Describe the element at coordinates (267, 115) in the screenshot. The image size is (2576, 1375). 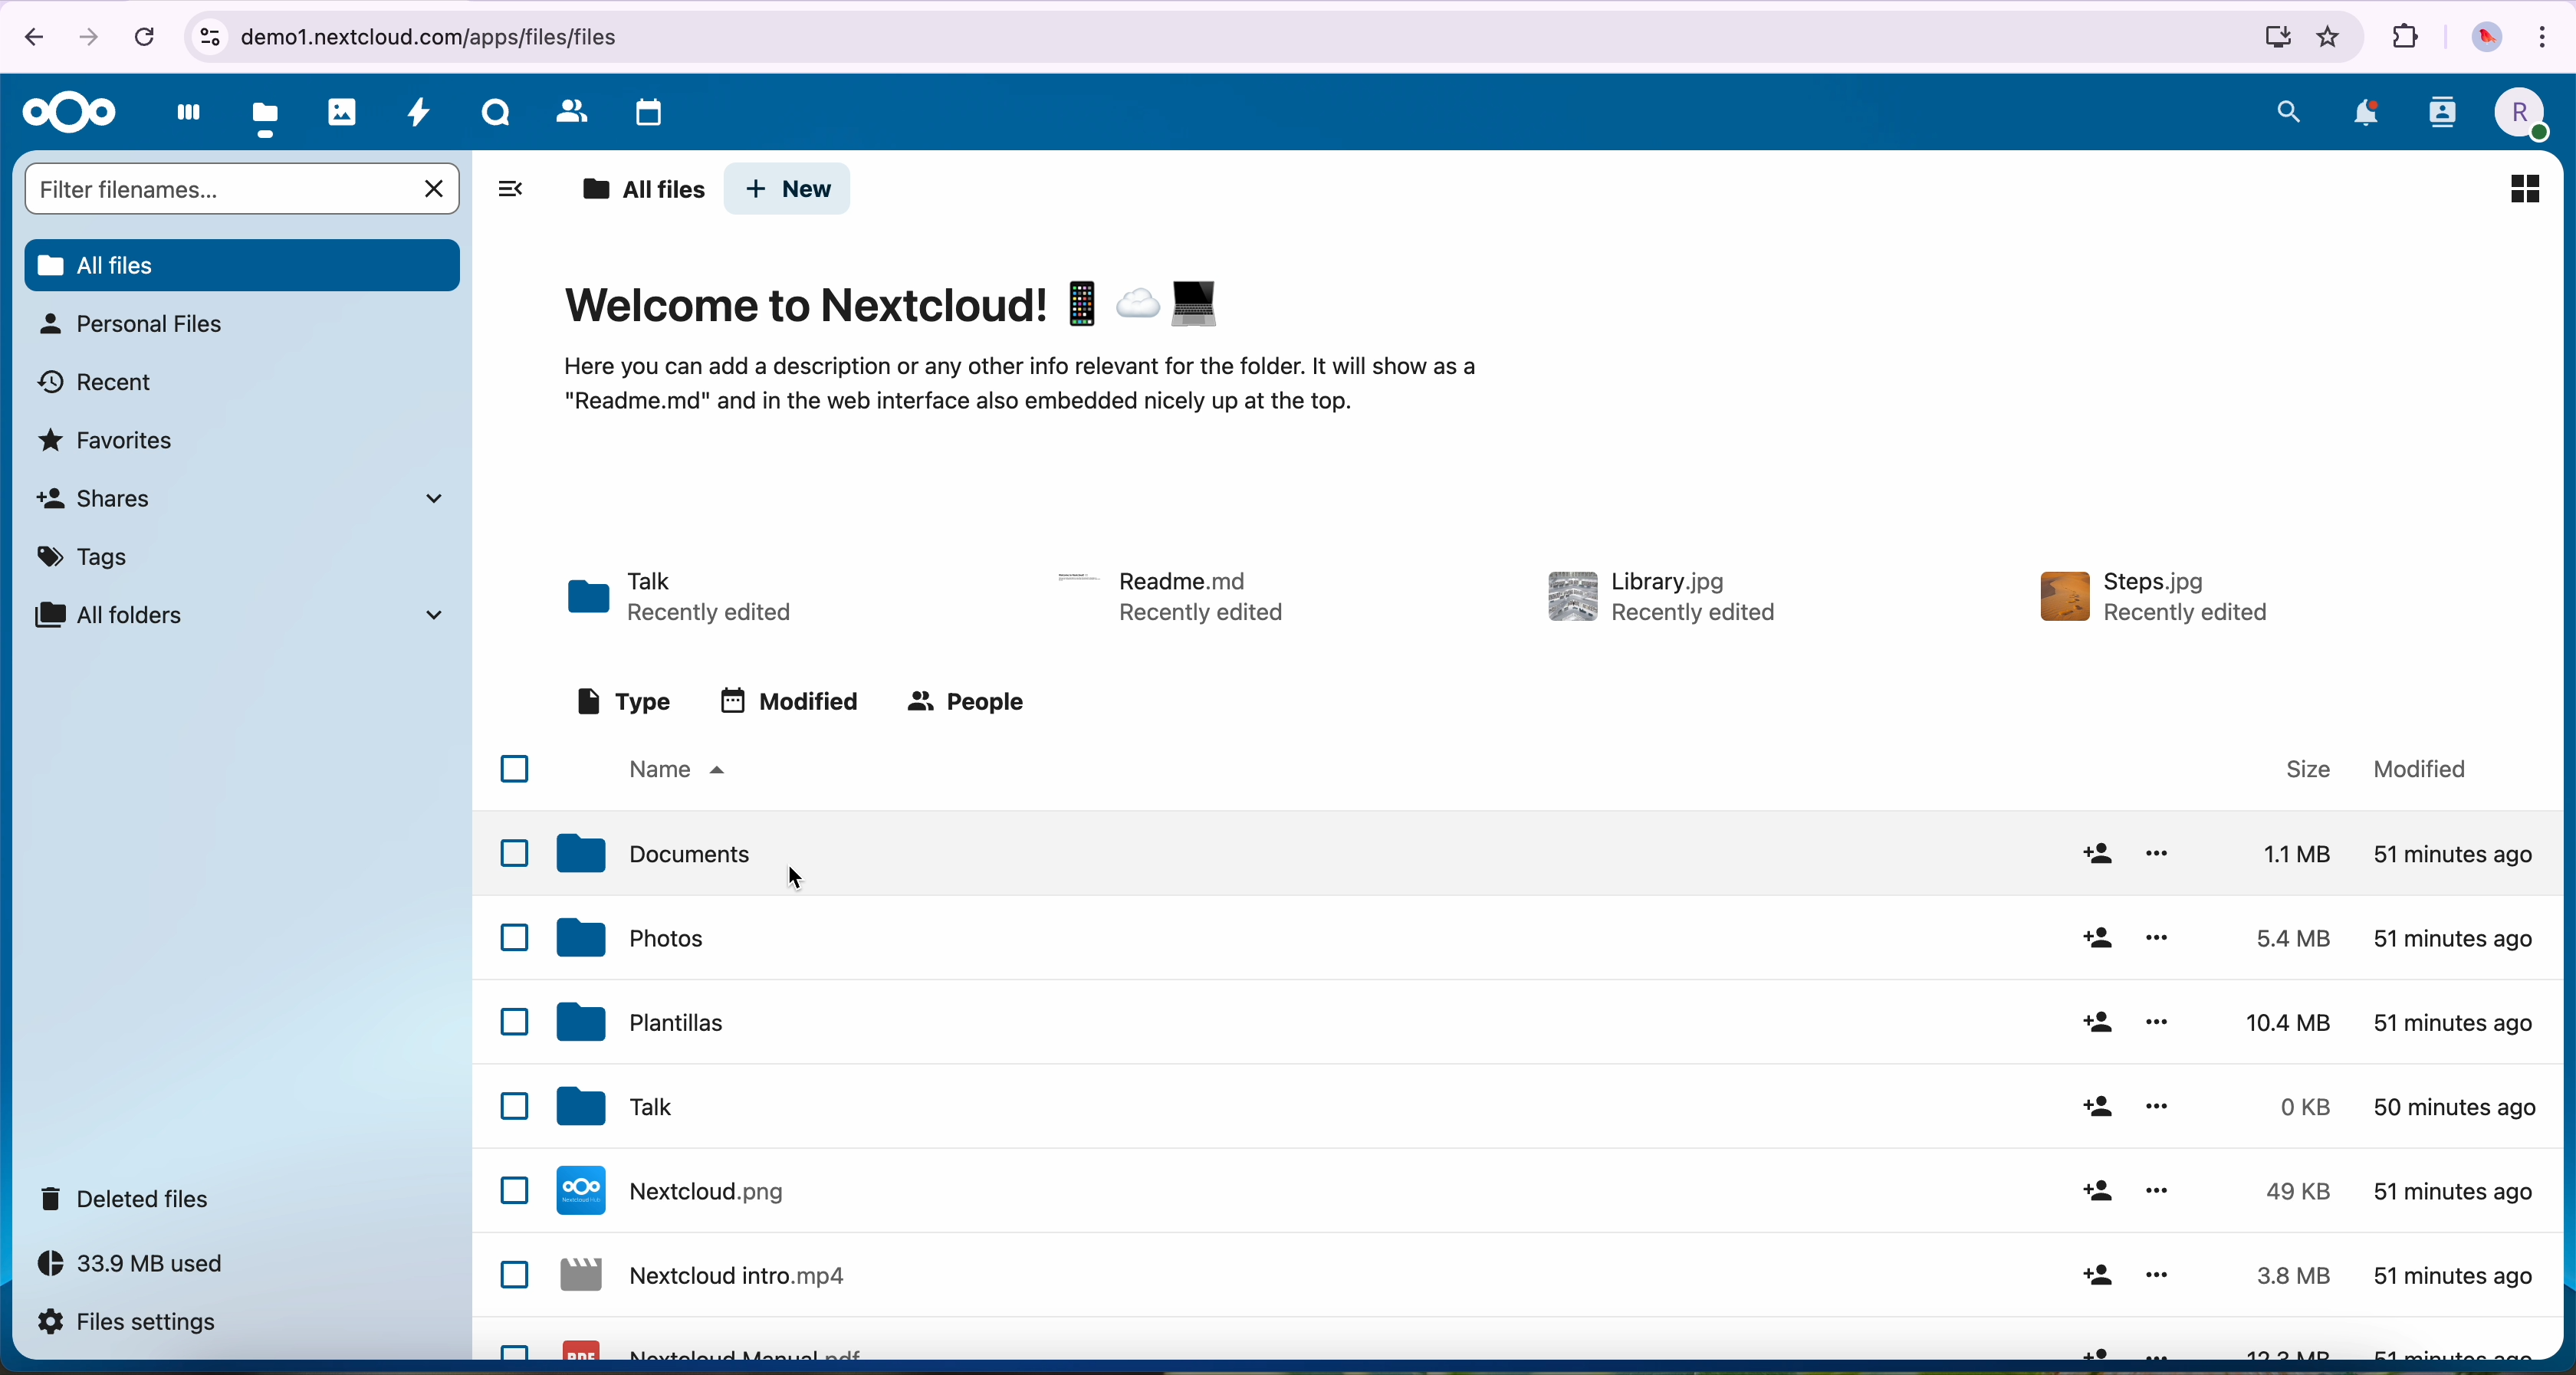
I see `files` at that location.